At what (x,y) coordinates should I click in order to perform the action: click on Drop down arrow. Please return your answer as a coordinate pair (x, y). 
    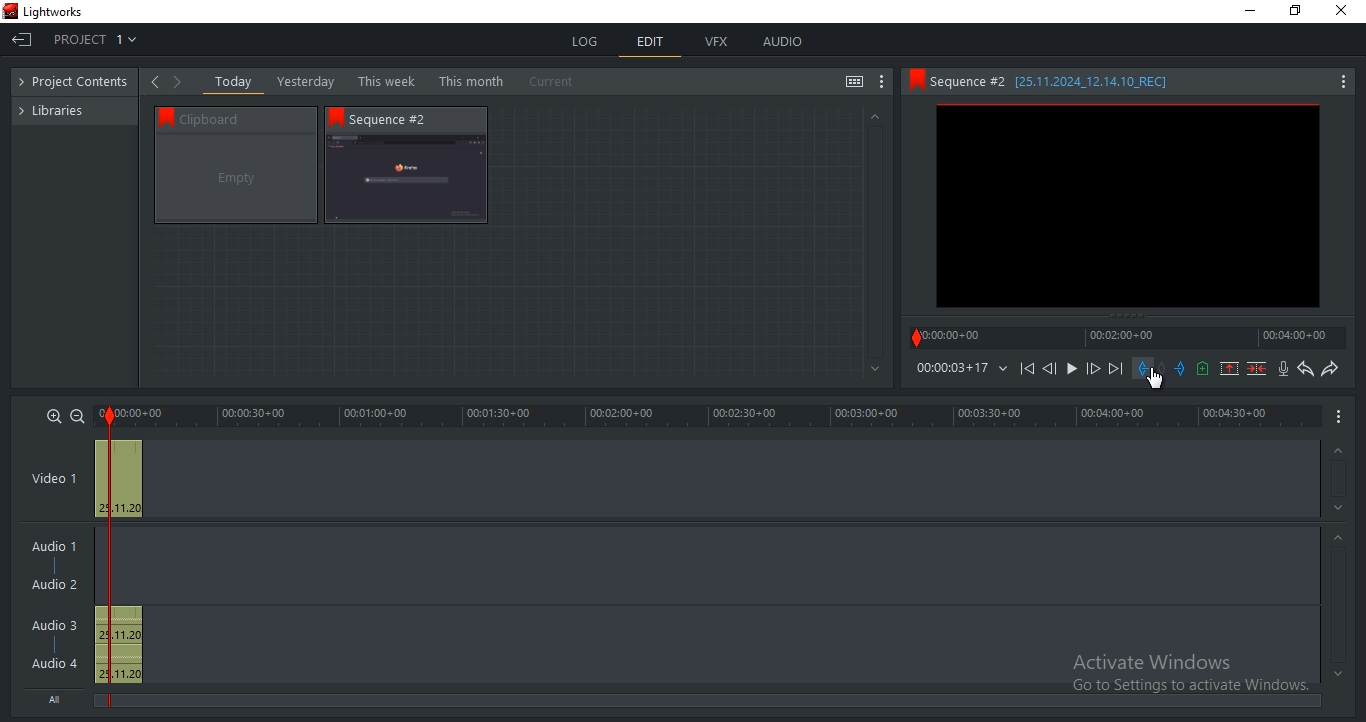
    Looking at the image, I should click on (1003, 369).